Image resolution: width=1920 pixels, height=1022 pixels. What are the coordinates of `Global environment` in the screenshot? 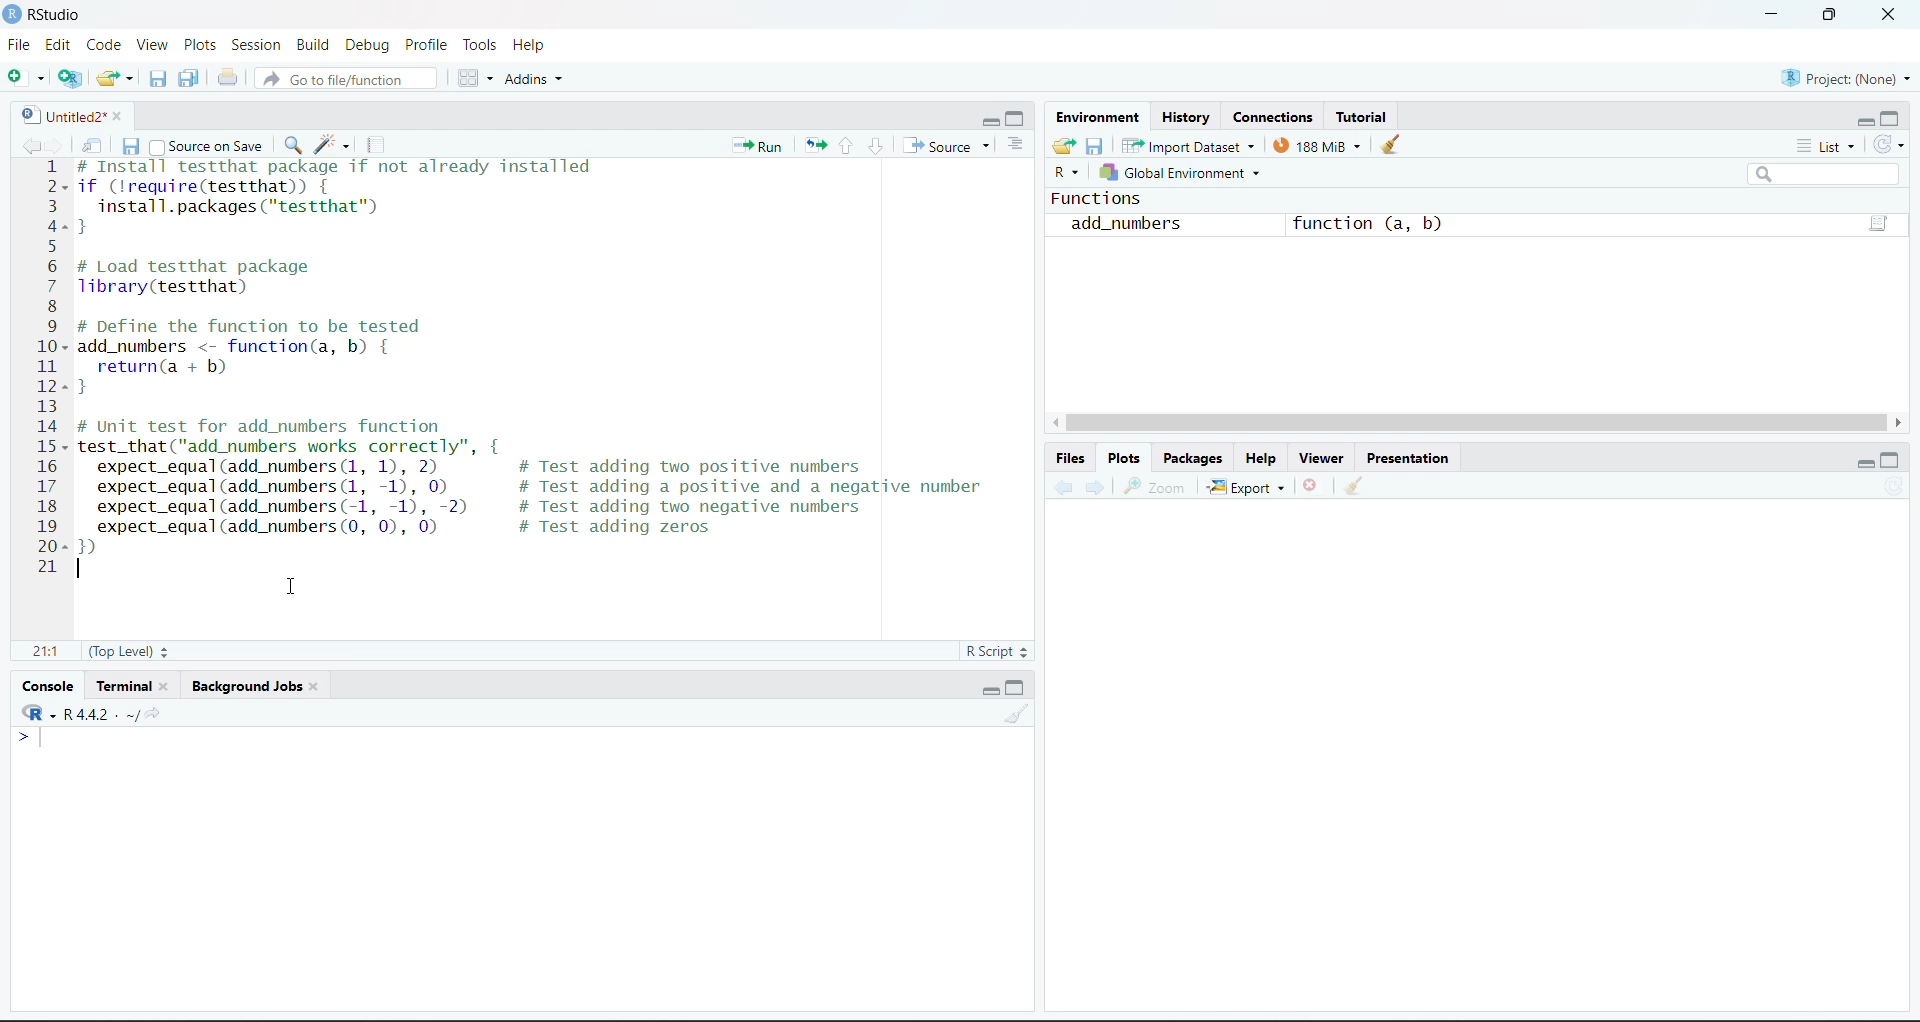 It's located at (1184, 172).